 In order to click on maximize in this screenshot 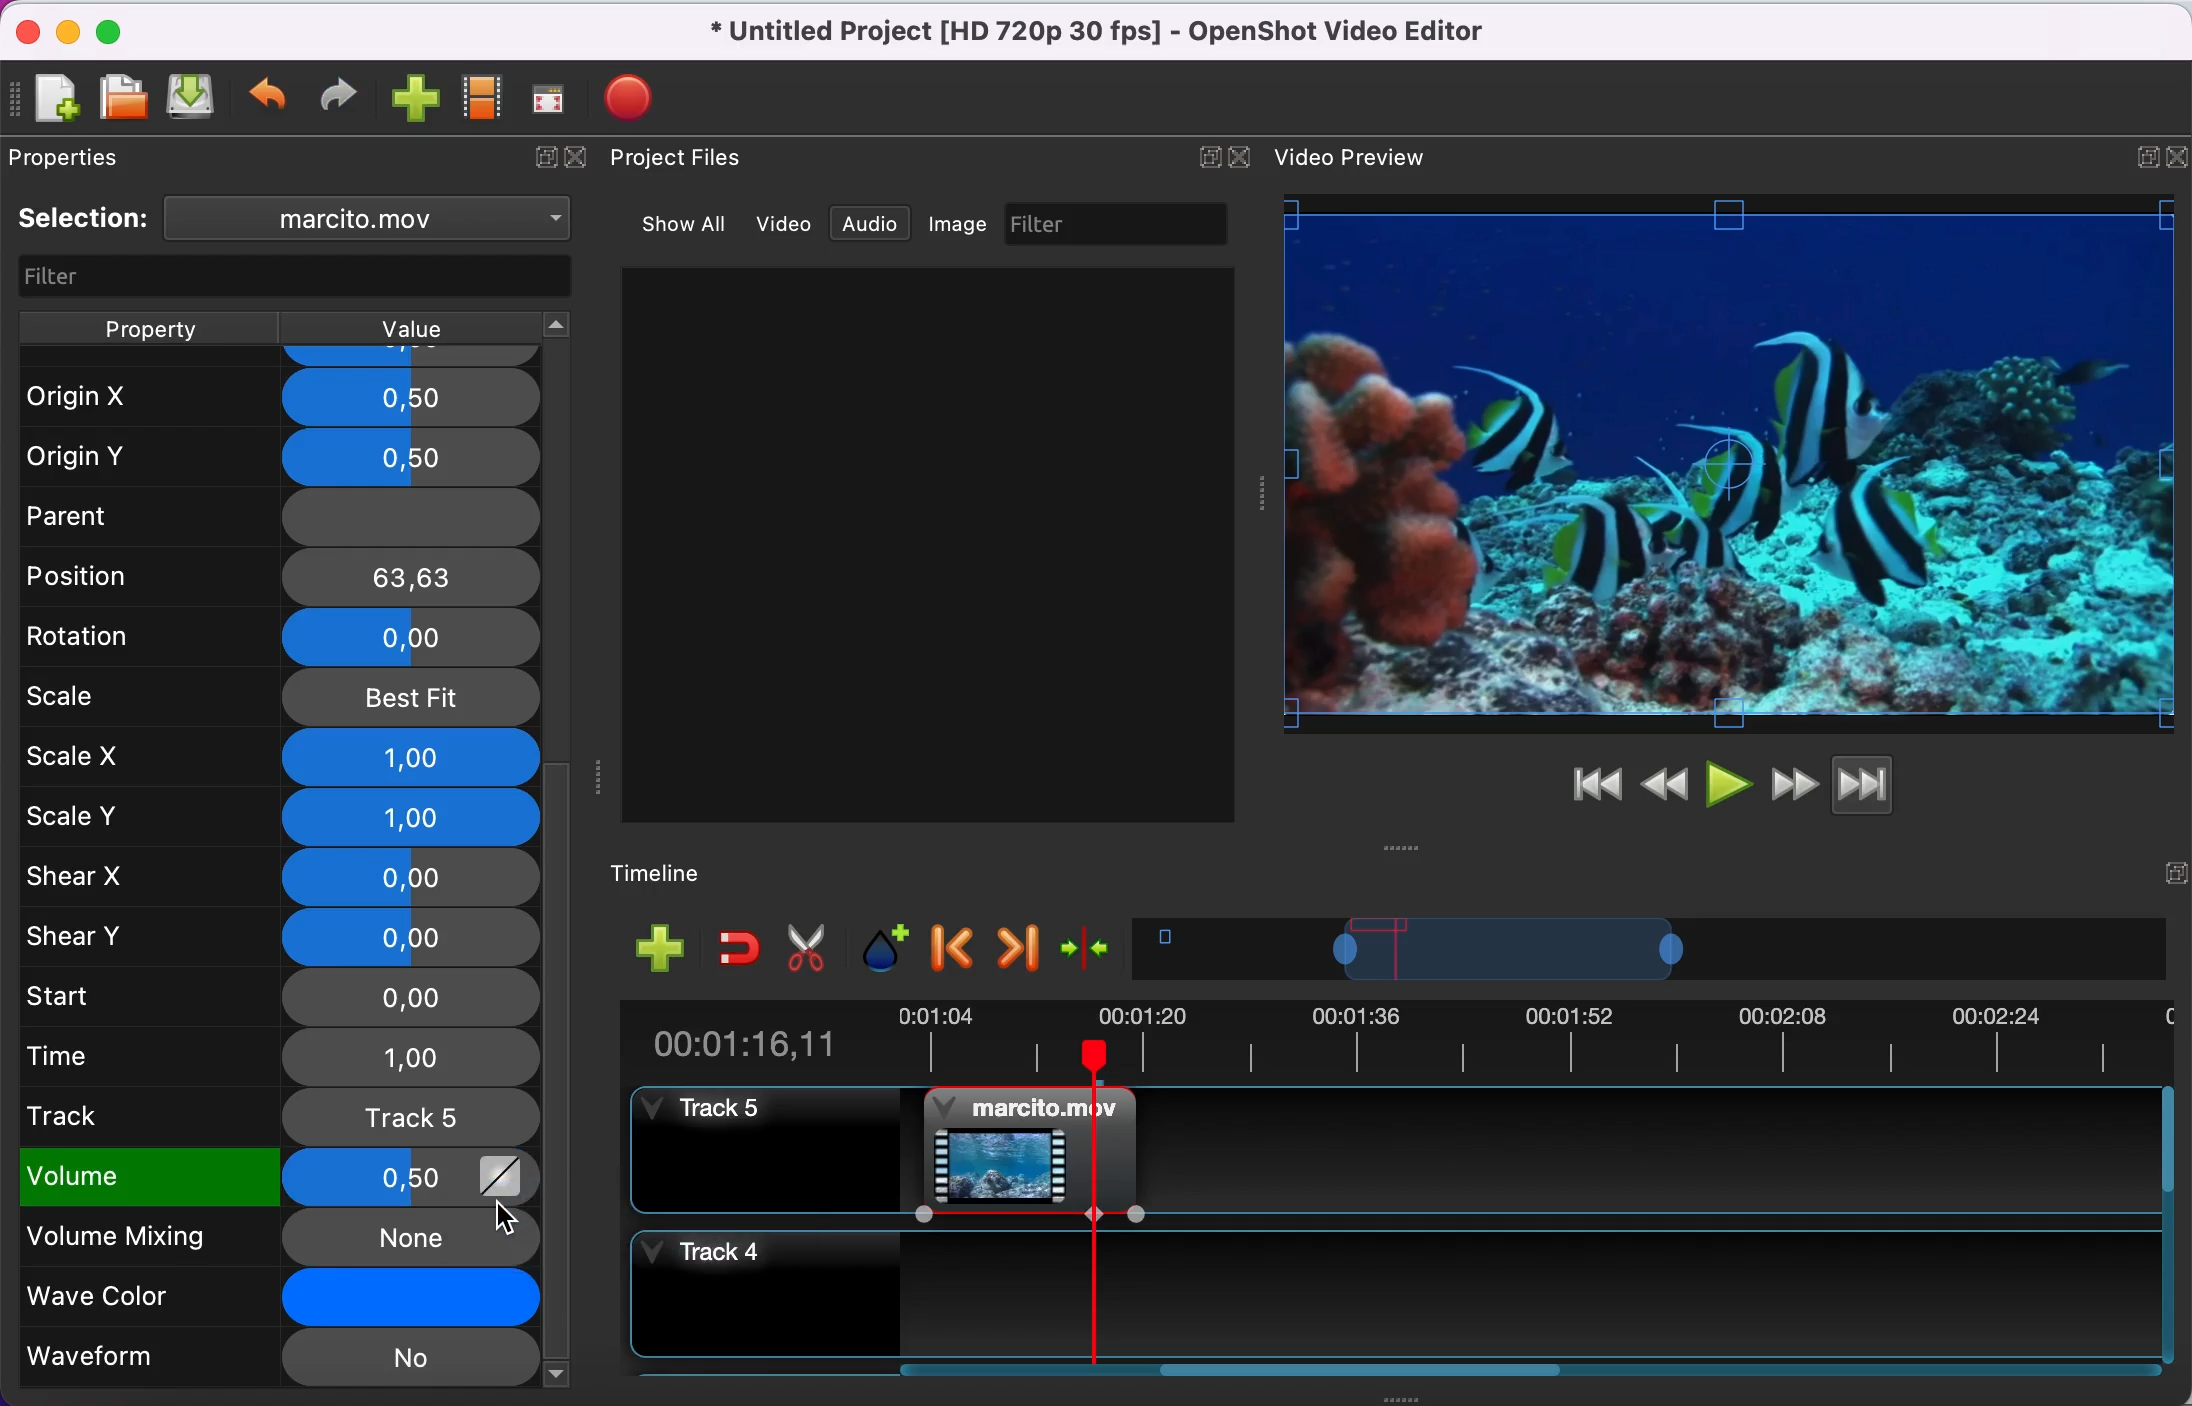, I will do `click(2139, 152)`.